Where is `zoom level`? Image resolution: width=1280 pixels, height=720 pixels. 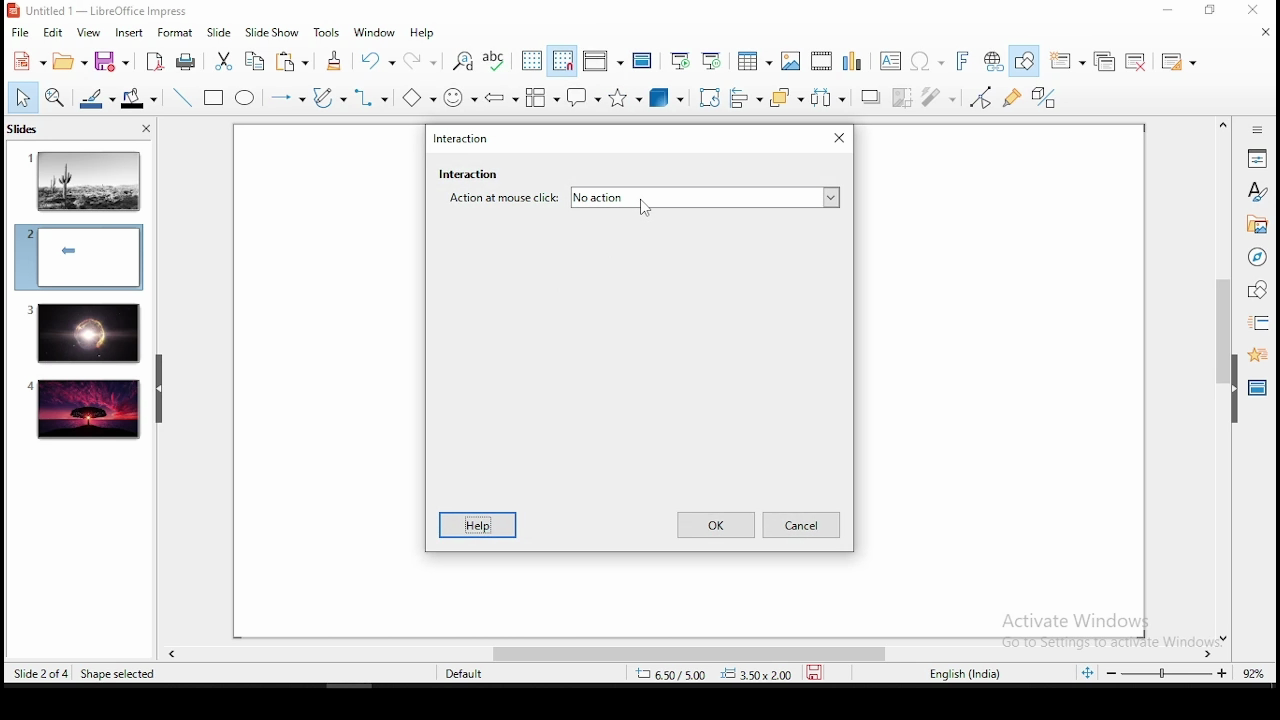 zoom level is located at coordinates (1254, 672).